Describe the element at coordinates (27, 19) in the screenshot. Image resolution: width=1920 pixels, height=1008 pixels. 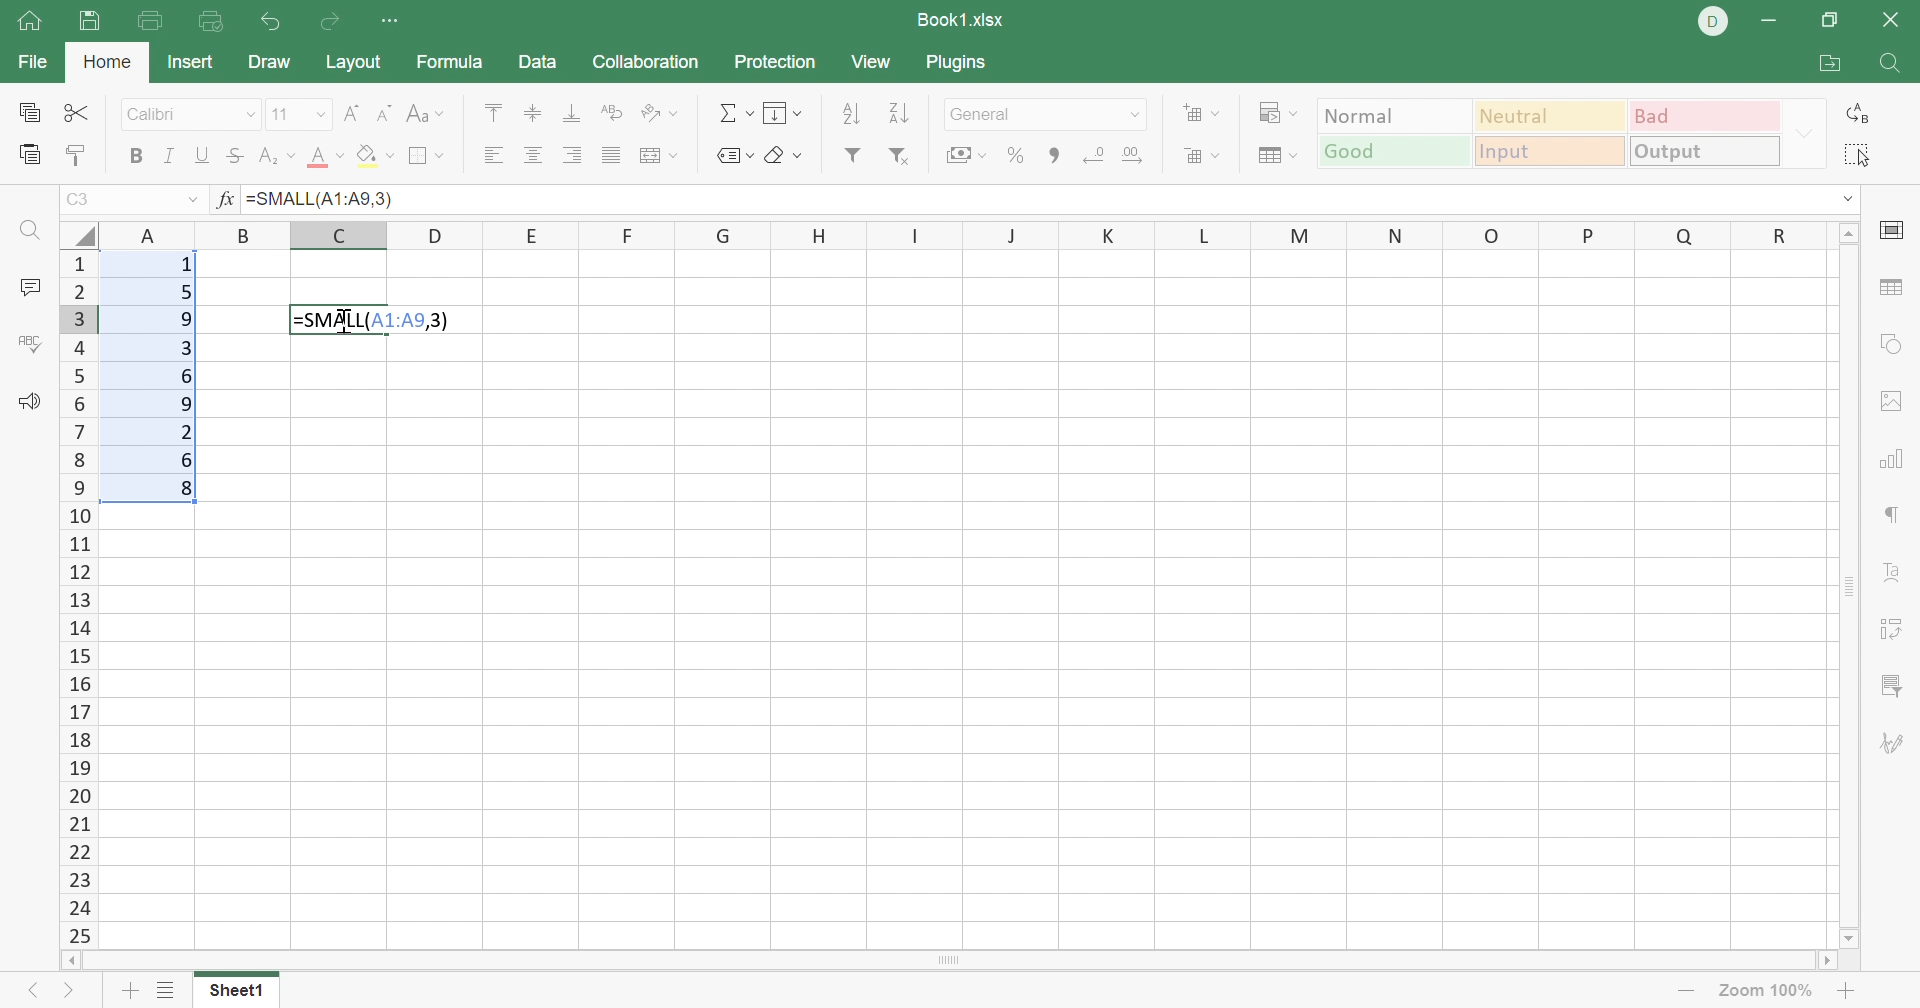
I see `Show main window` at that location.